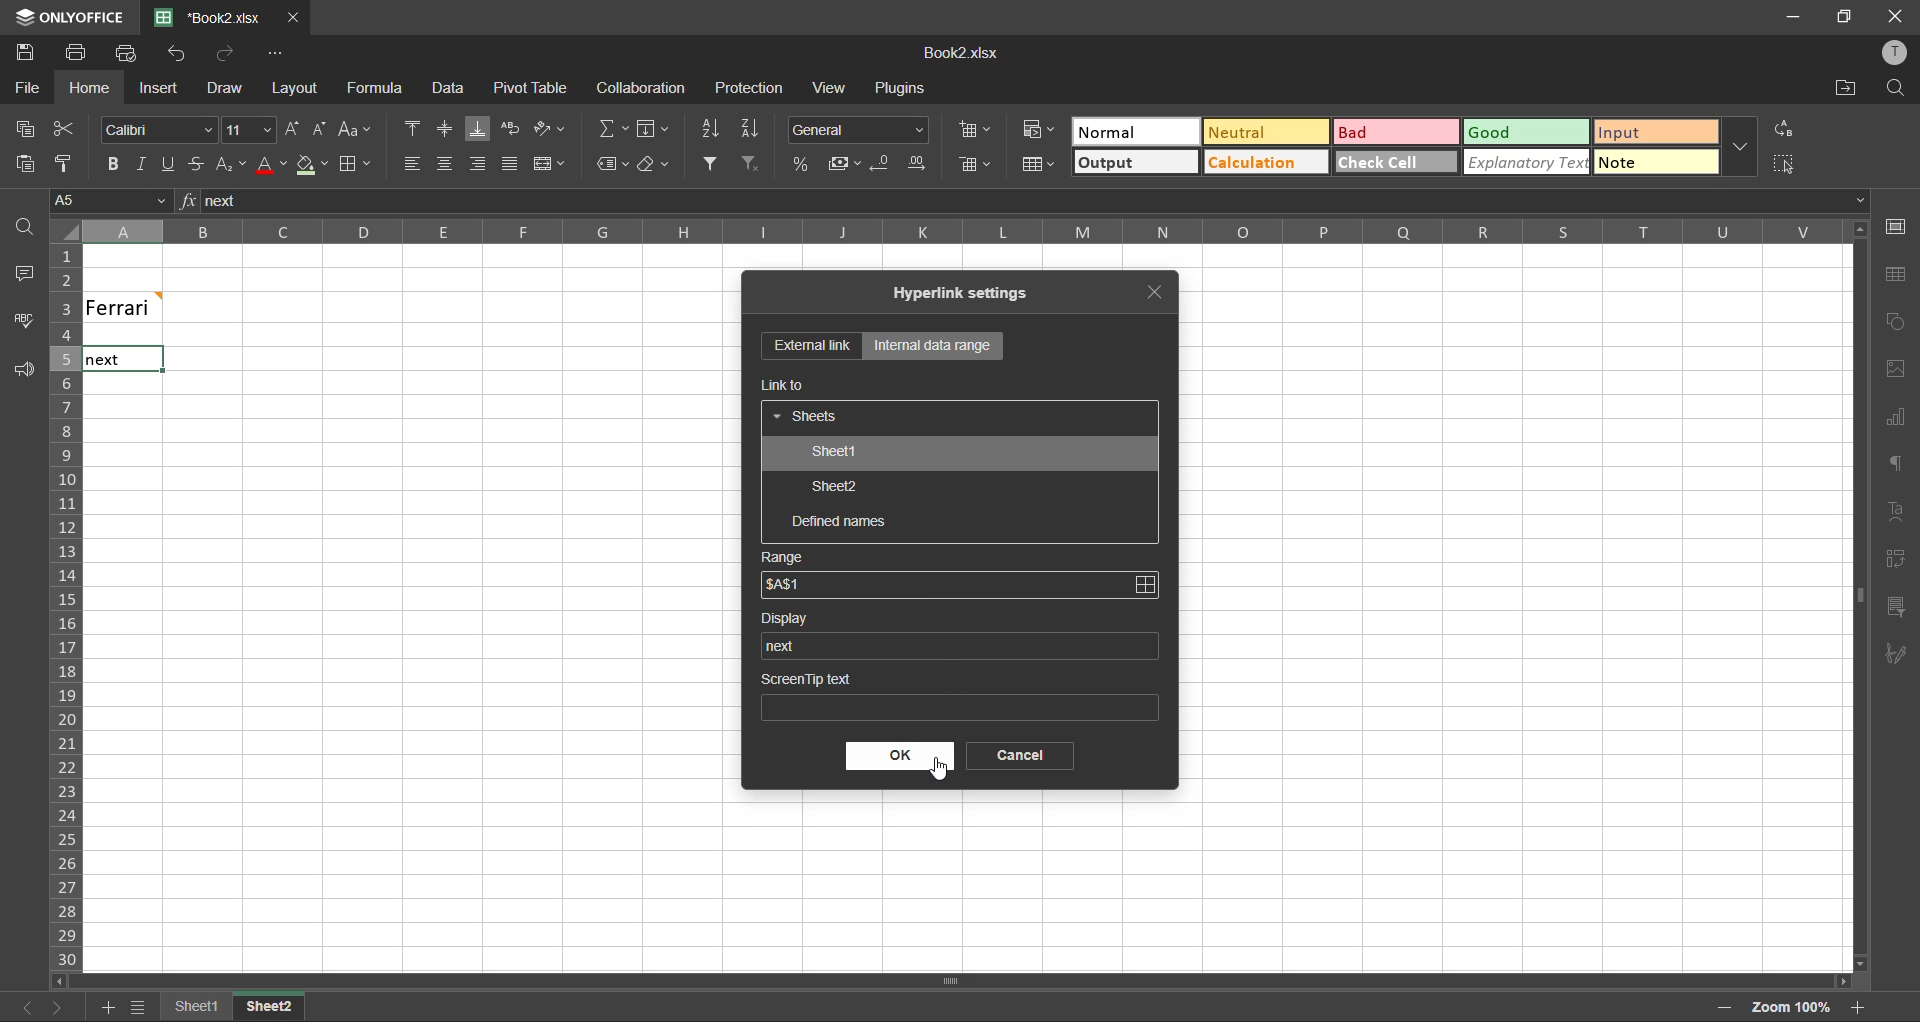 The image size is (1920, 1022). Describe the element at coordinates (613, 127) in the screenshot. I see `summation` at that location.